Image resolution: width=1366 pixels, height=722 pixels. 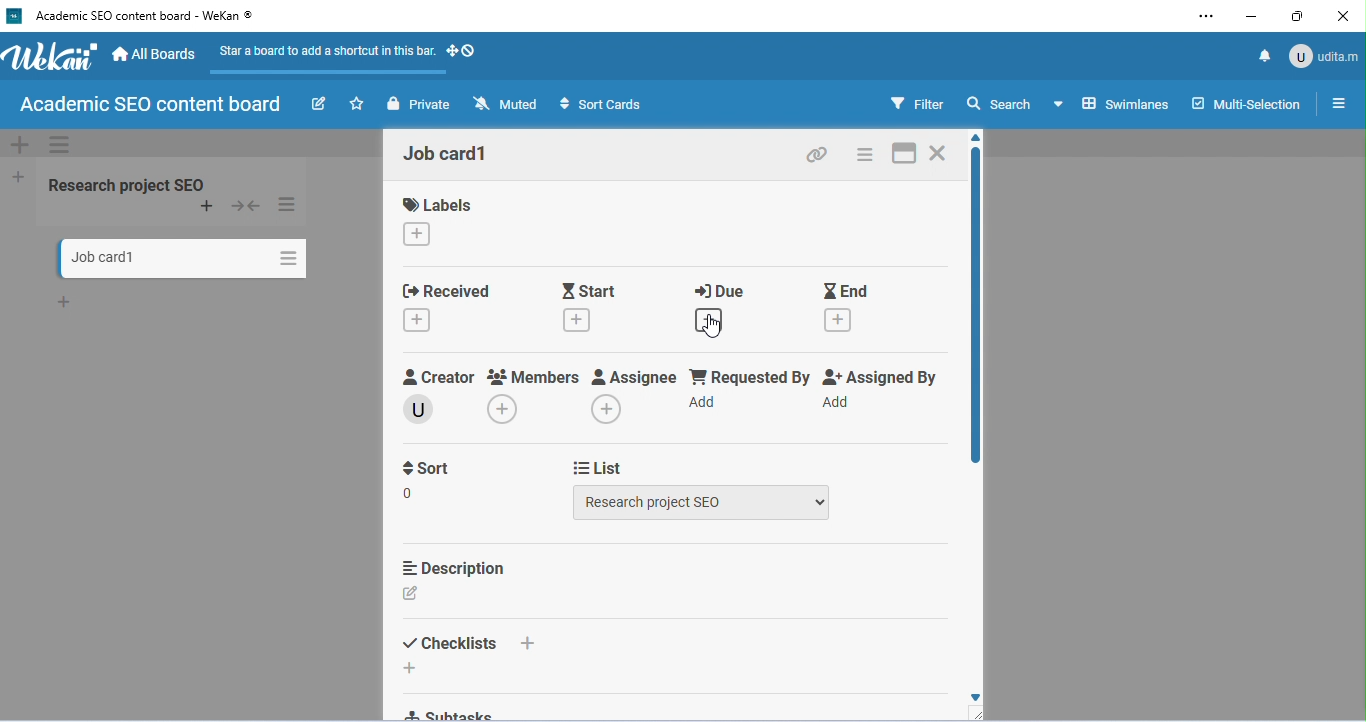 I want to click on show-desktop-drag-handles, so click(x=462, y=50).